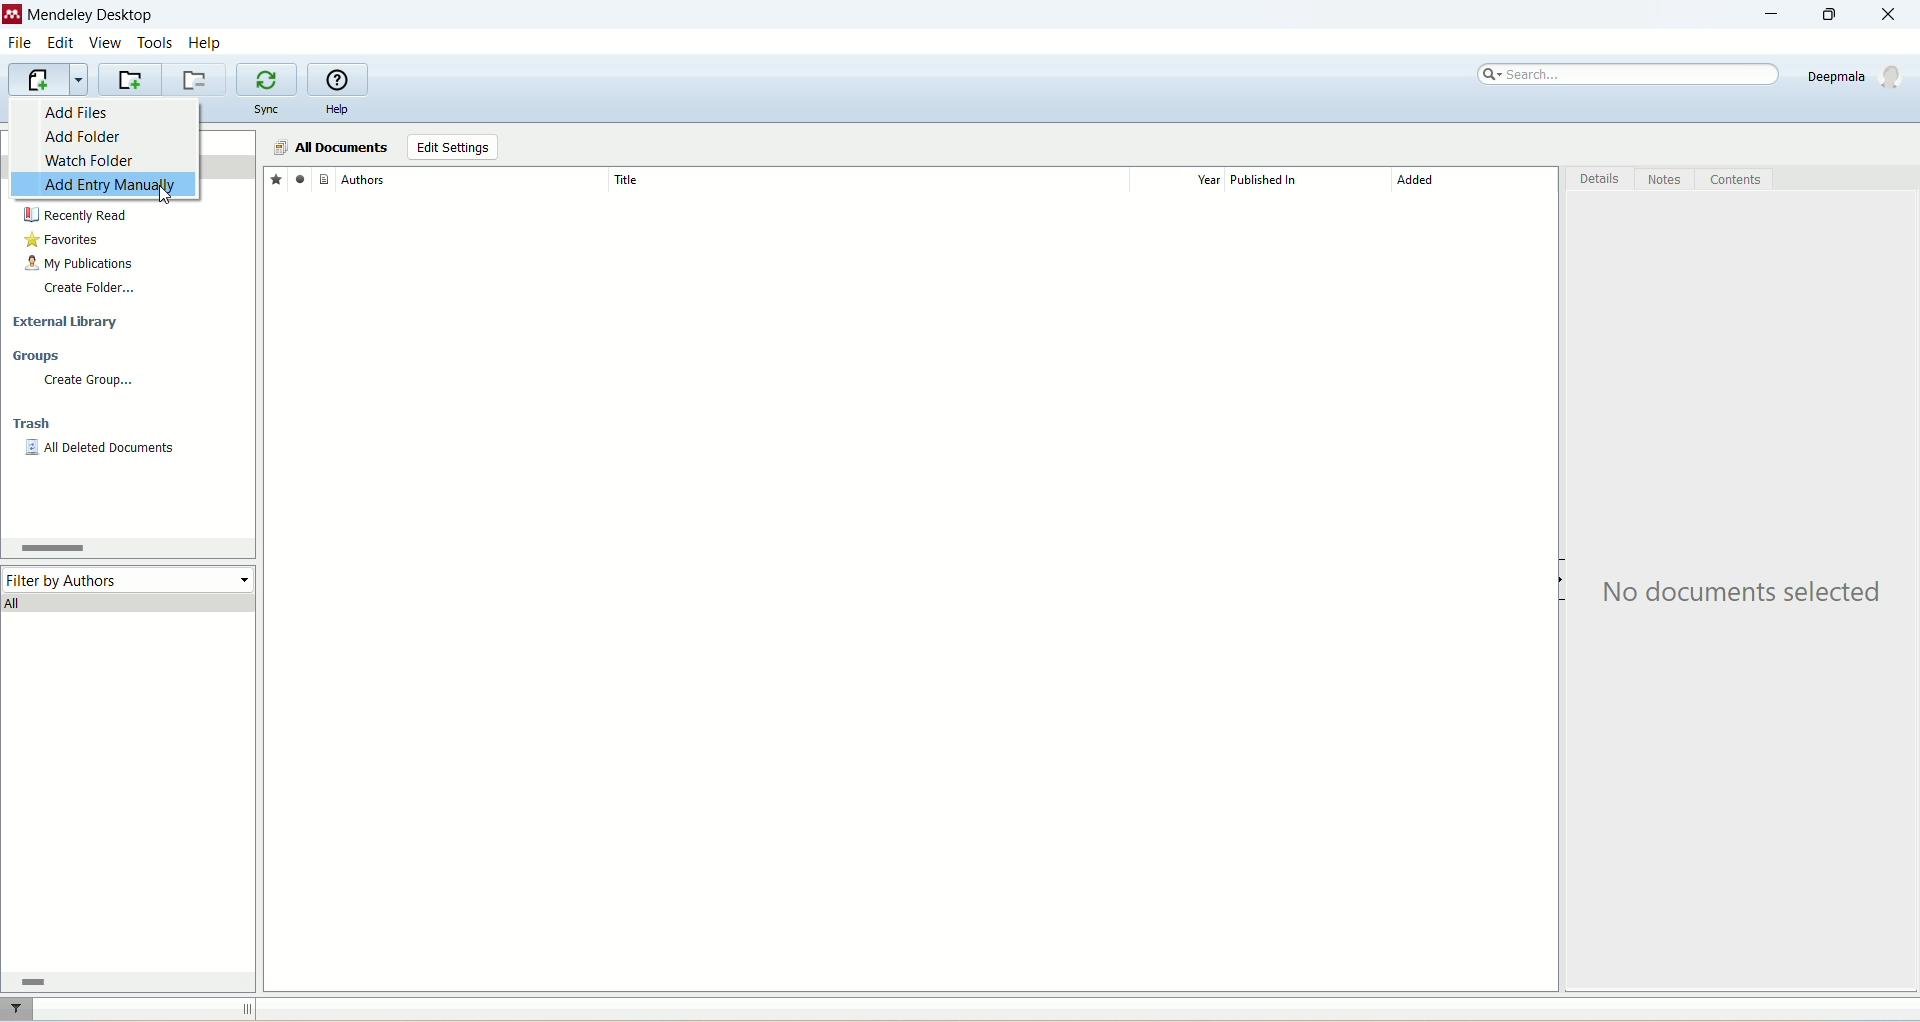  I want to click on content, so click(1735, 180).